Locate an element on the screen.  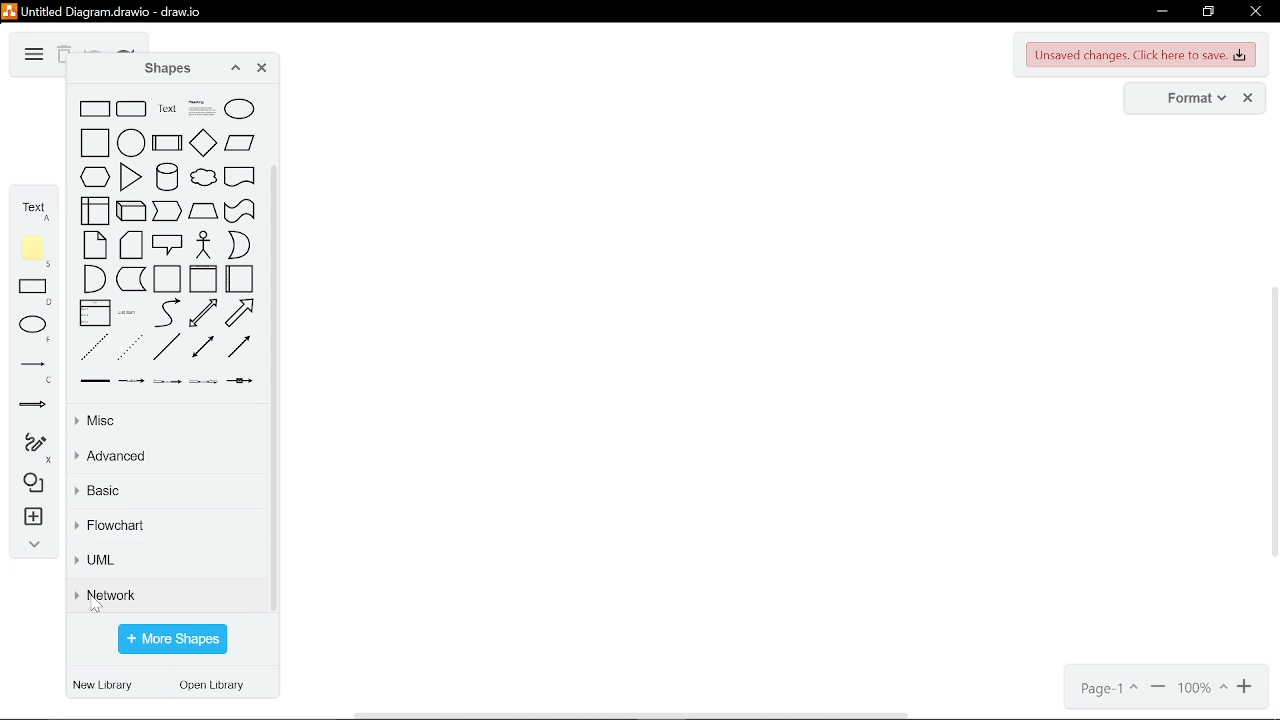
dotted line is located at coordinates (131, 347).